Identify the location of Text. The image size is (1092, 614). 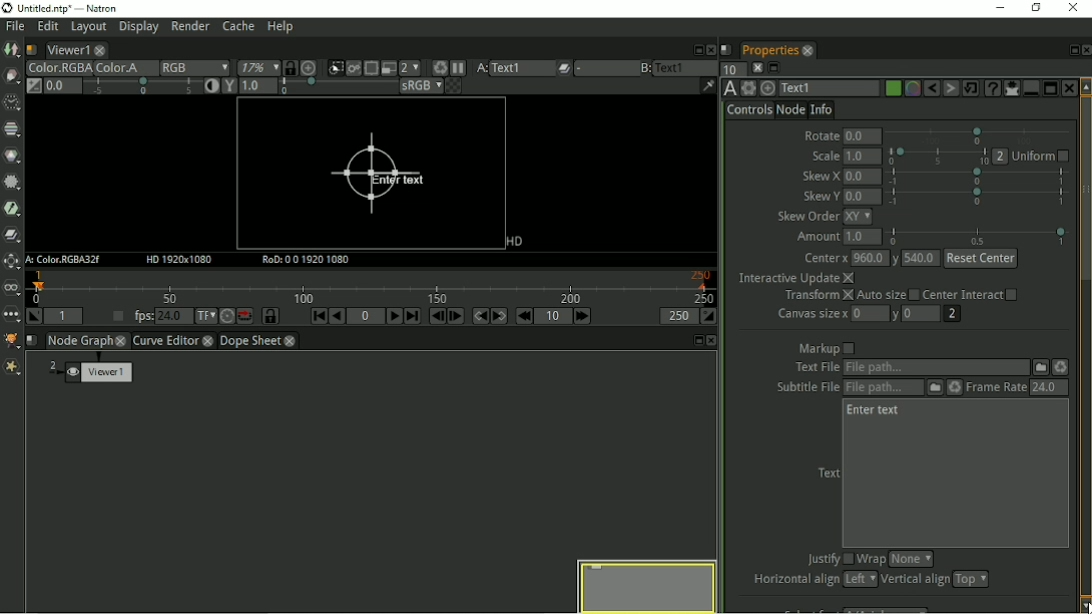
(829, 472).